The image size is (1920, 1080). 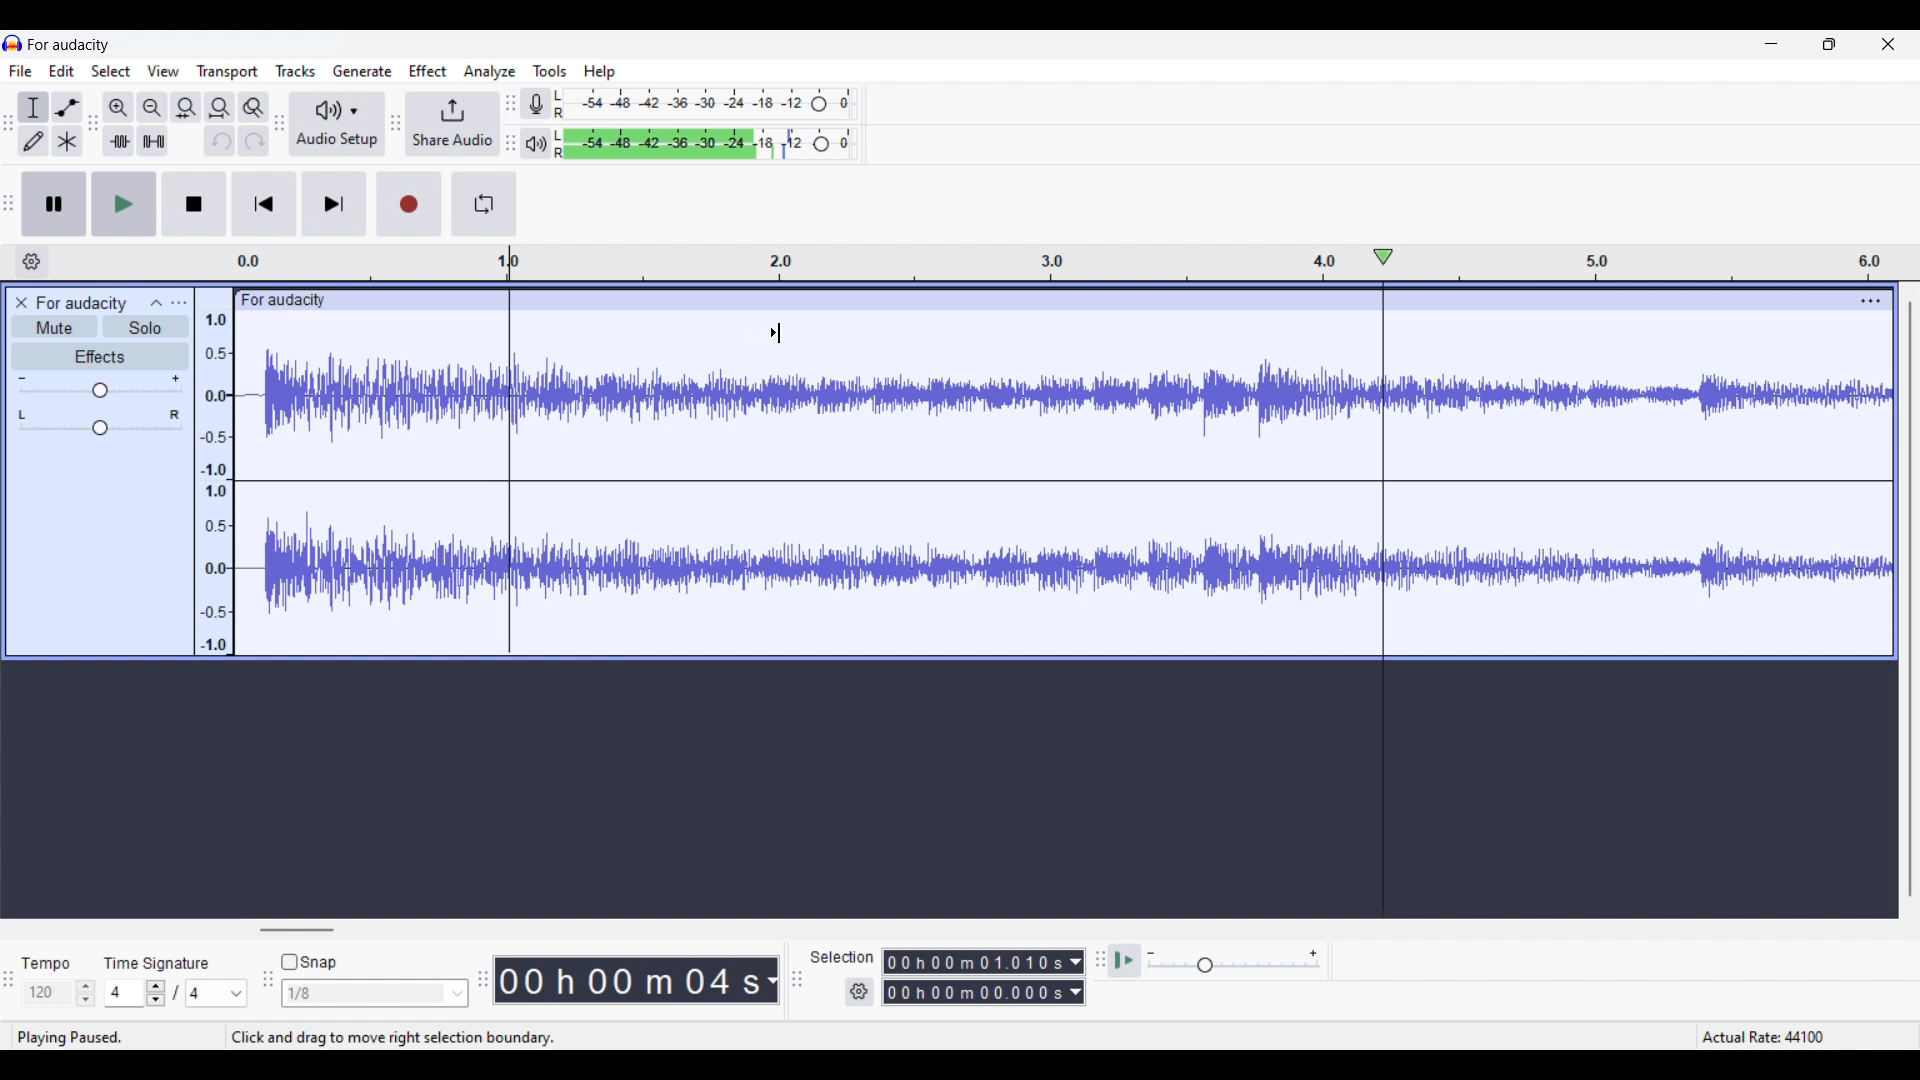 What do you see at coordinates (509, 450) in the screenshot?
I see `Selection start marked by cursor ` at bounding box center [509, 450].